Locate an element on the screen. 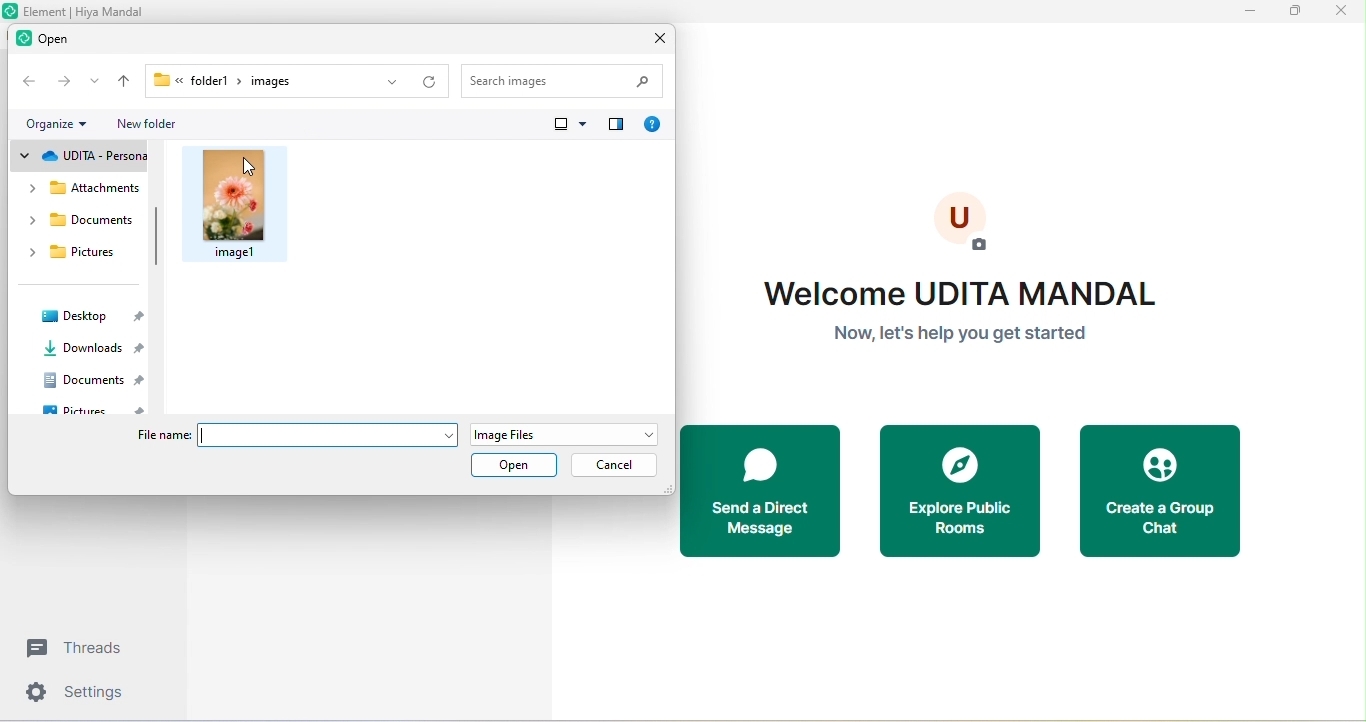  downloads is located at coordinates (88, 349).